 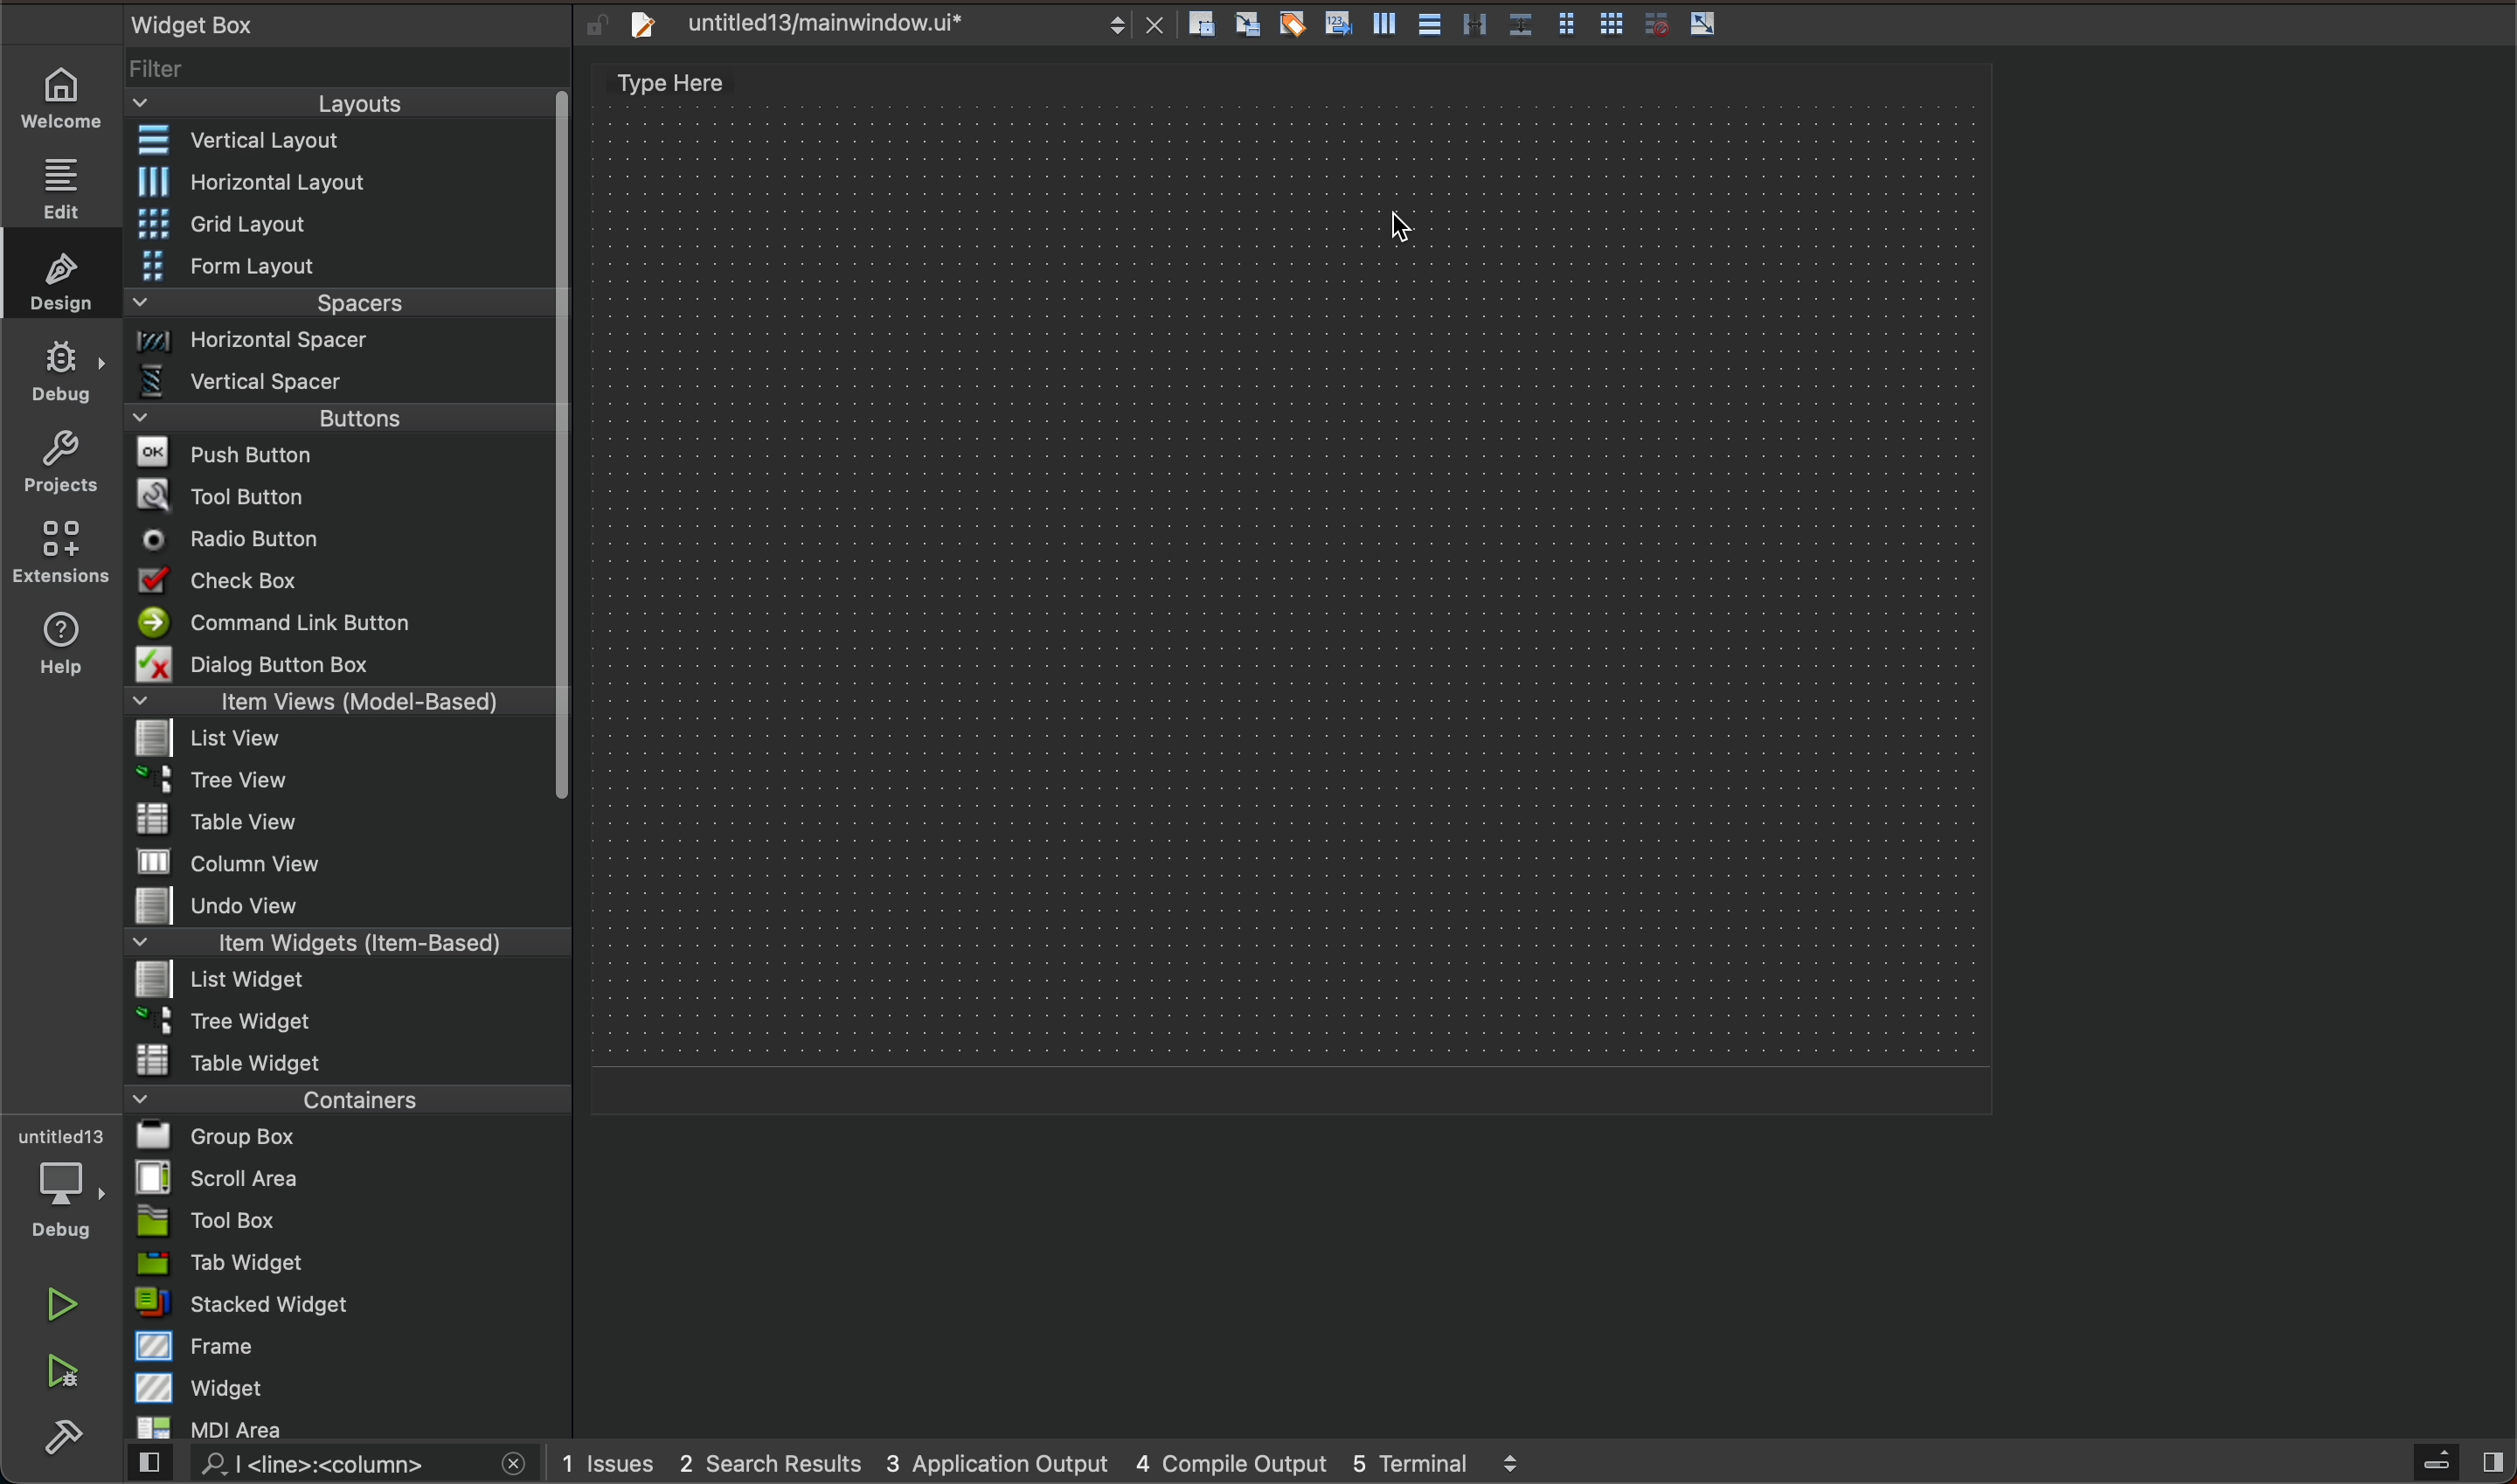 I want to click on grid layout, so click(x=349, y=223).